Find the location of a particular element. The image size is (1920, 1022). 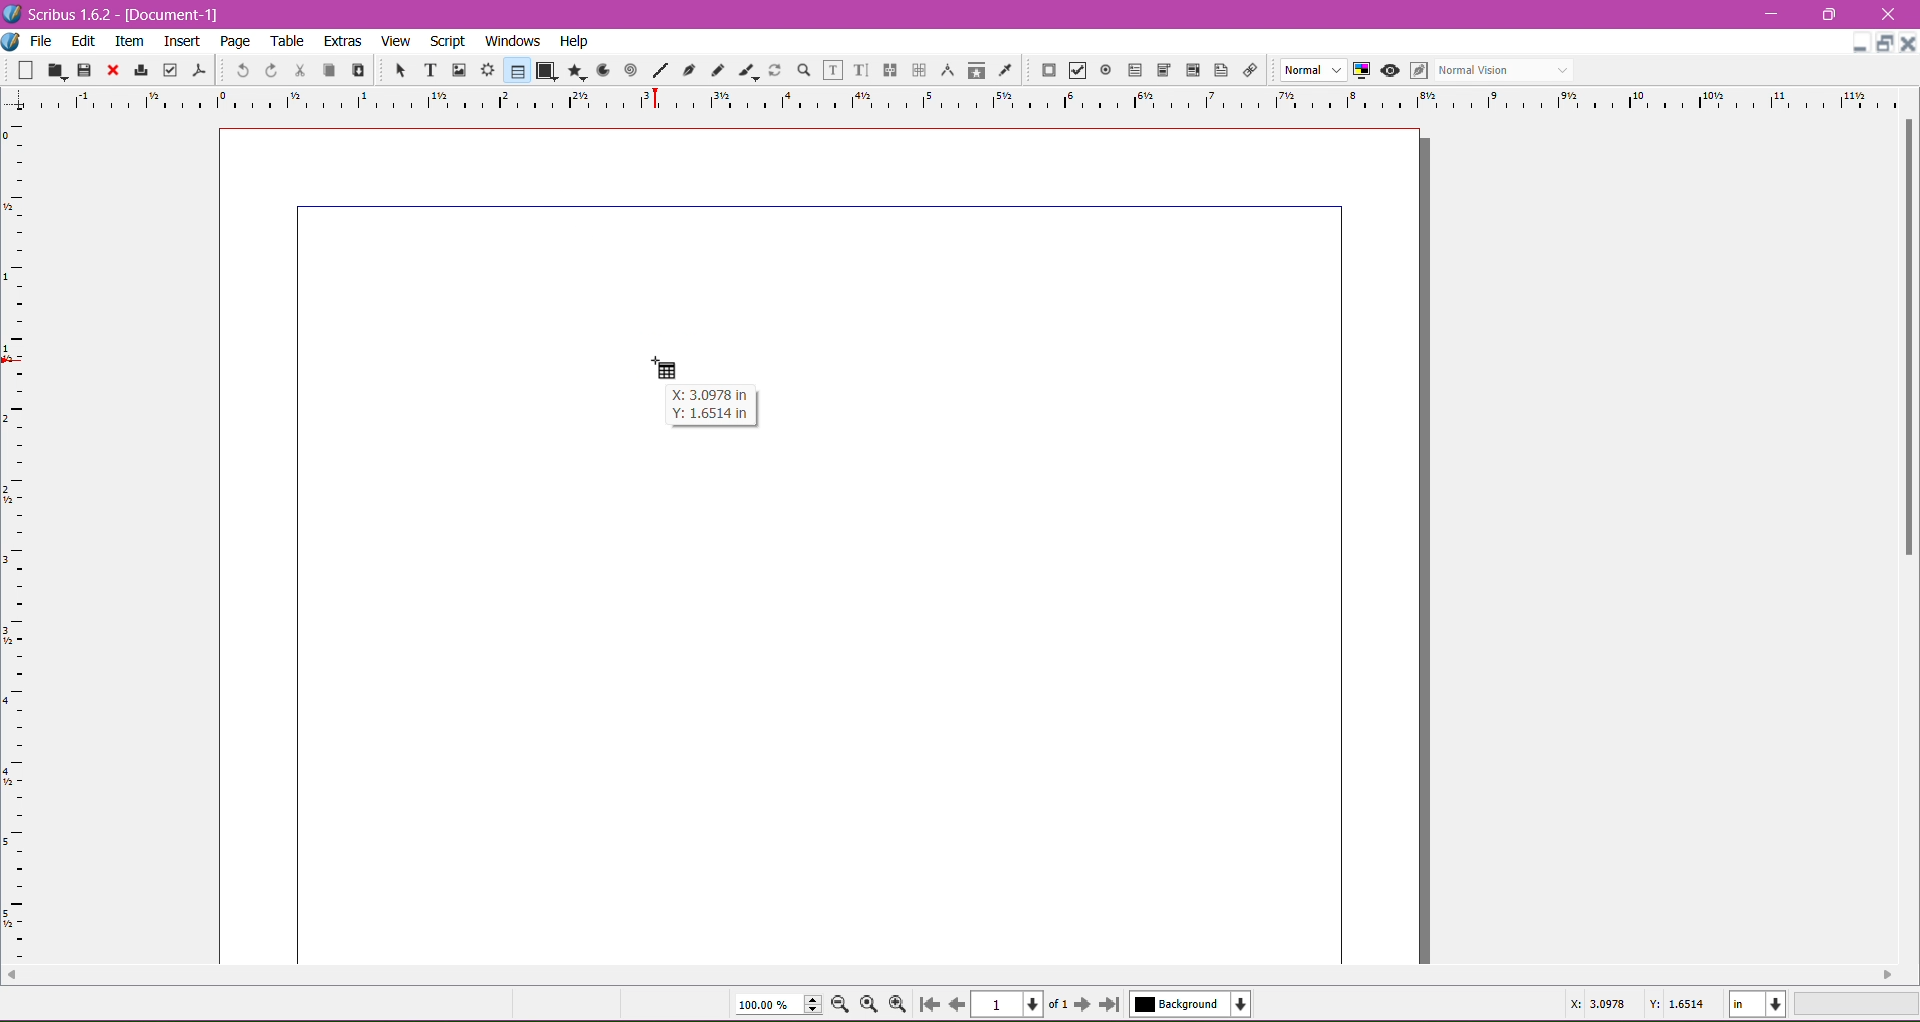

Paste is located at coordinates (356, 71).